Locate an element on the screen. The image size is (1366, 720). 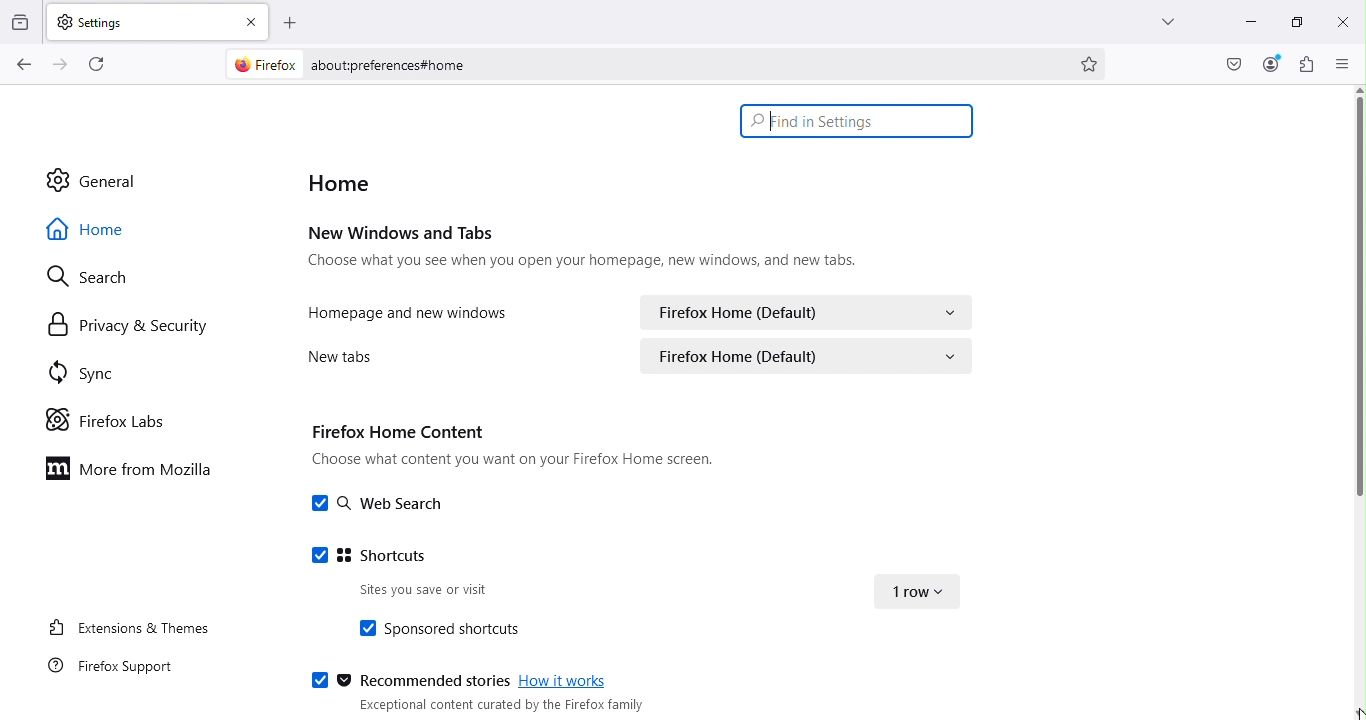
Go forward one page is located at coordinates (58, 65).